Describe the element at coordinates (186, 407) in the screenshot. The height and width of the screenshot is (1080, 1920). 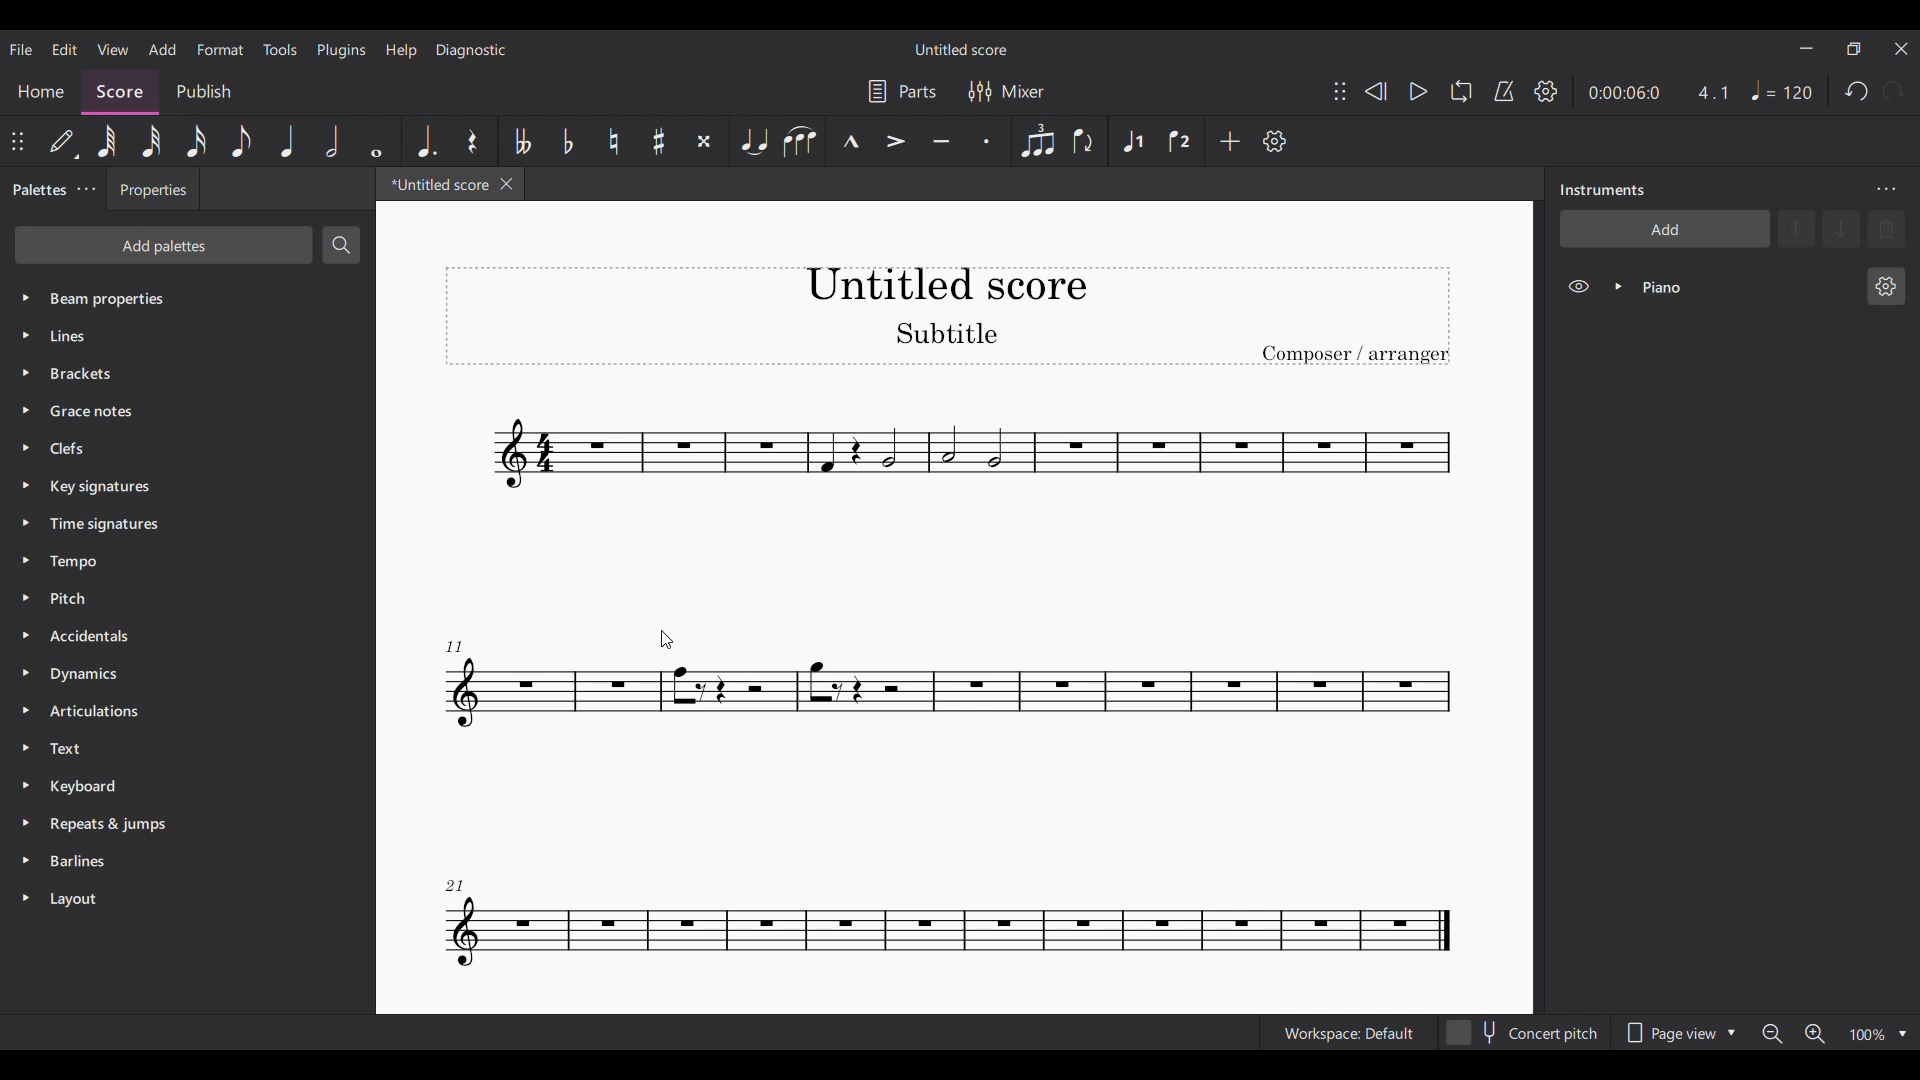
I see `Grace notes` at that location.